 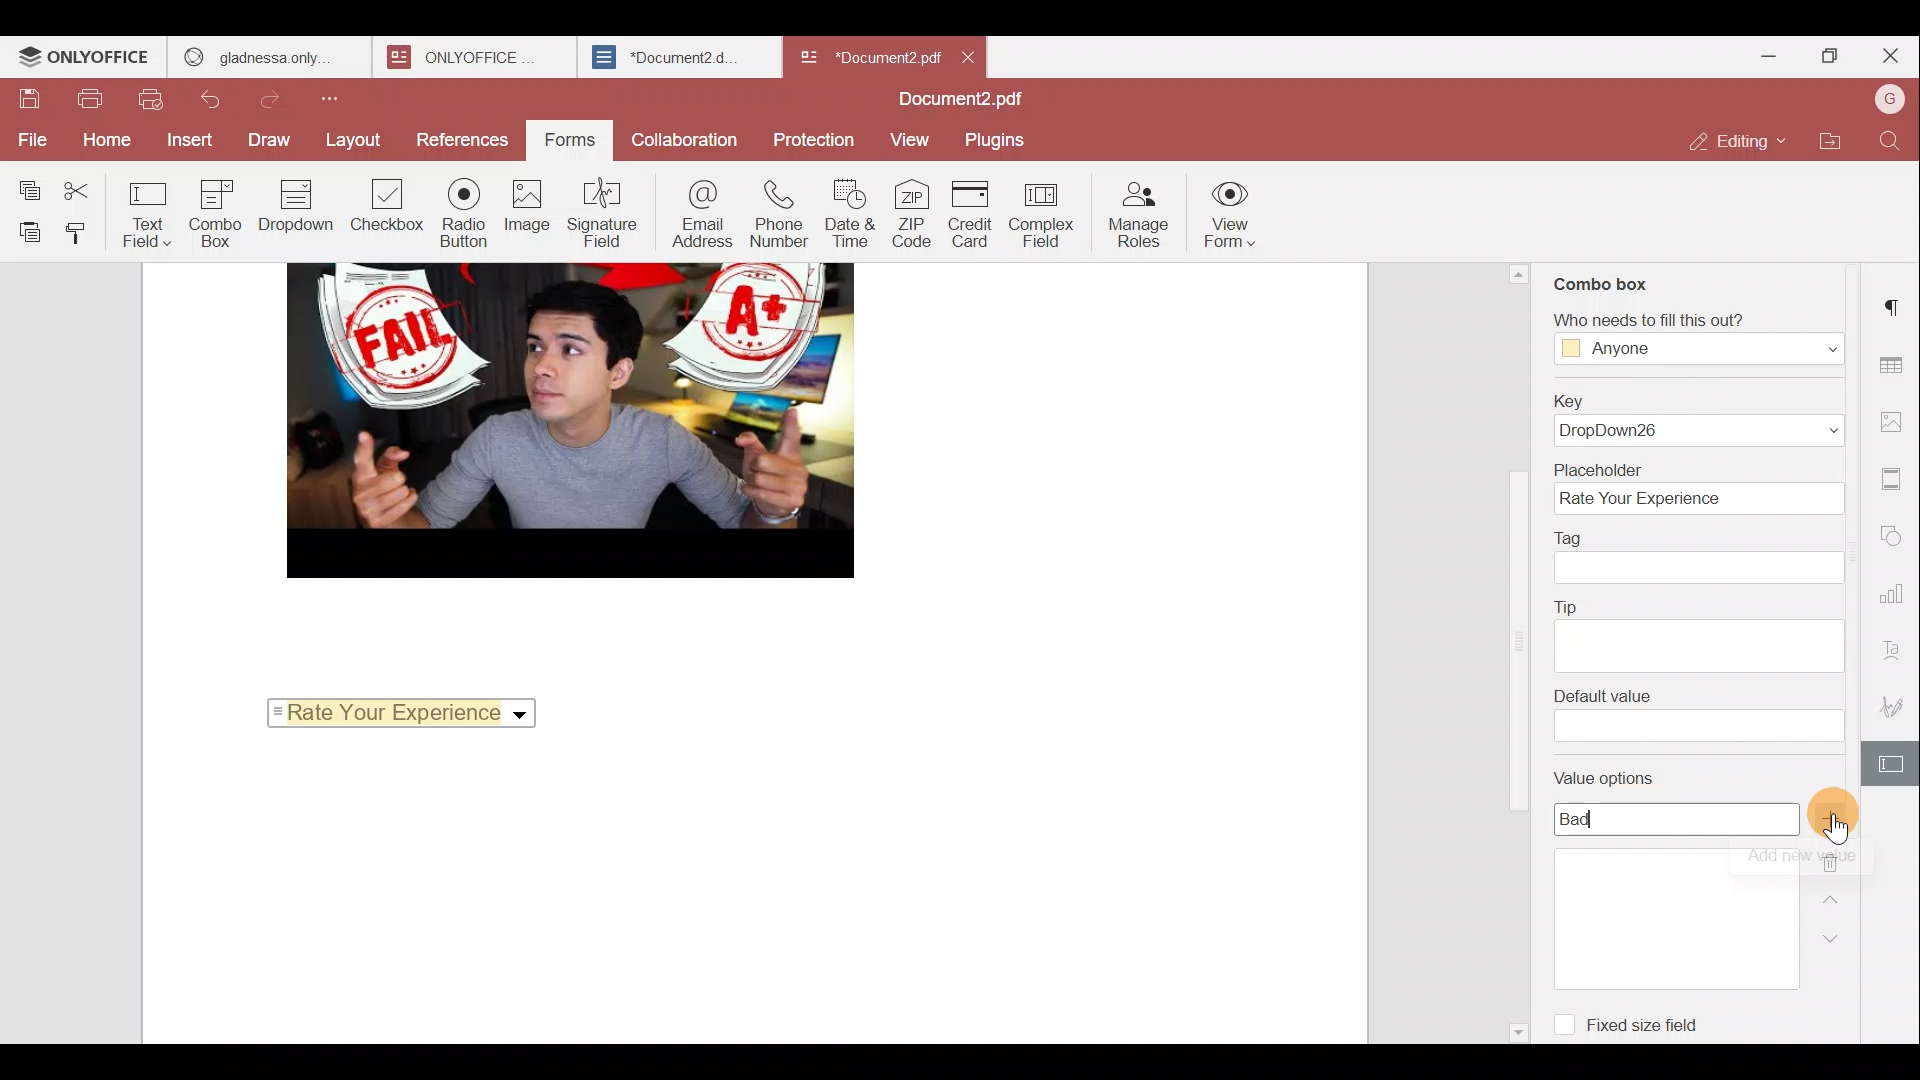 I want to click on Add value, so click(x=1834, y=819).